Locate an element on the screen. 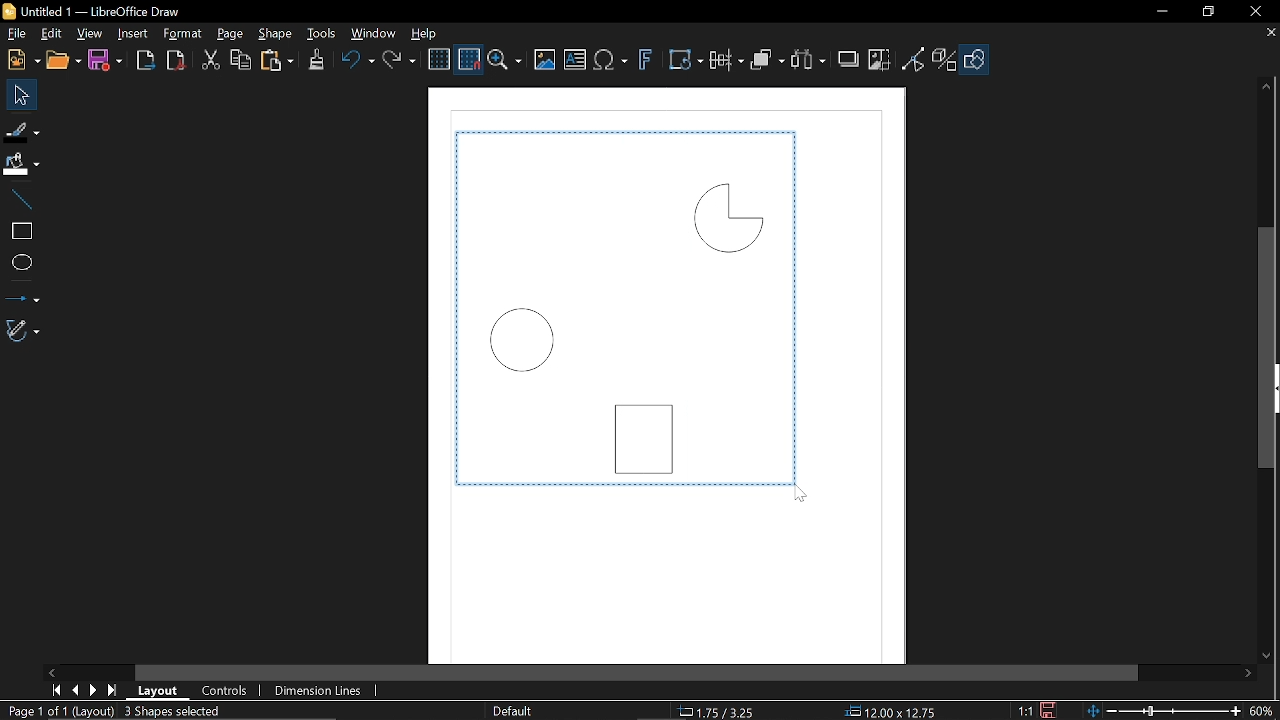 The image size is (1280, 720). Rectangle is located at coordinates (18, 229).